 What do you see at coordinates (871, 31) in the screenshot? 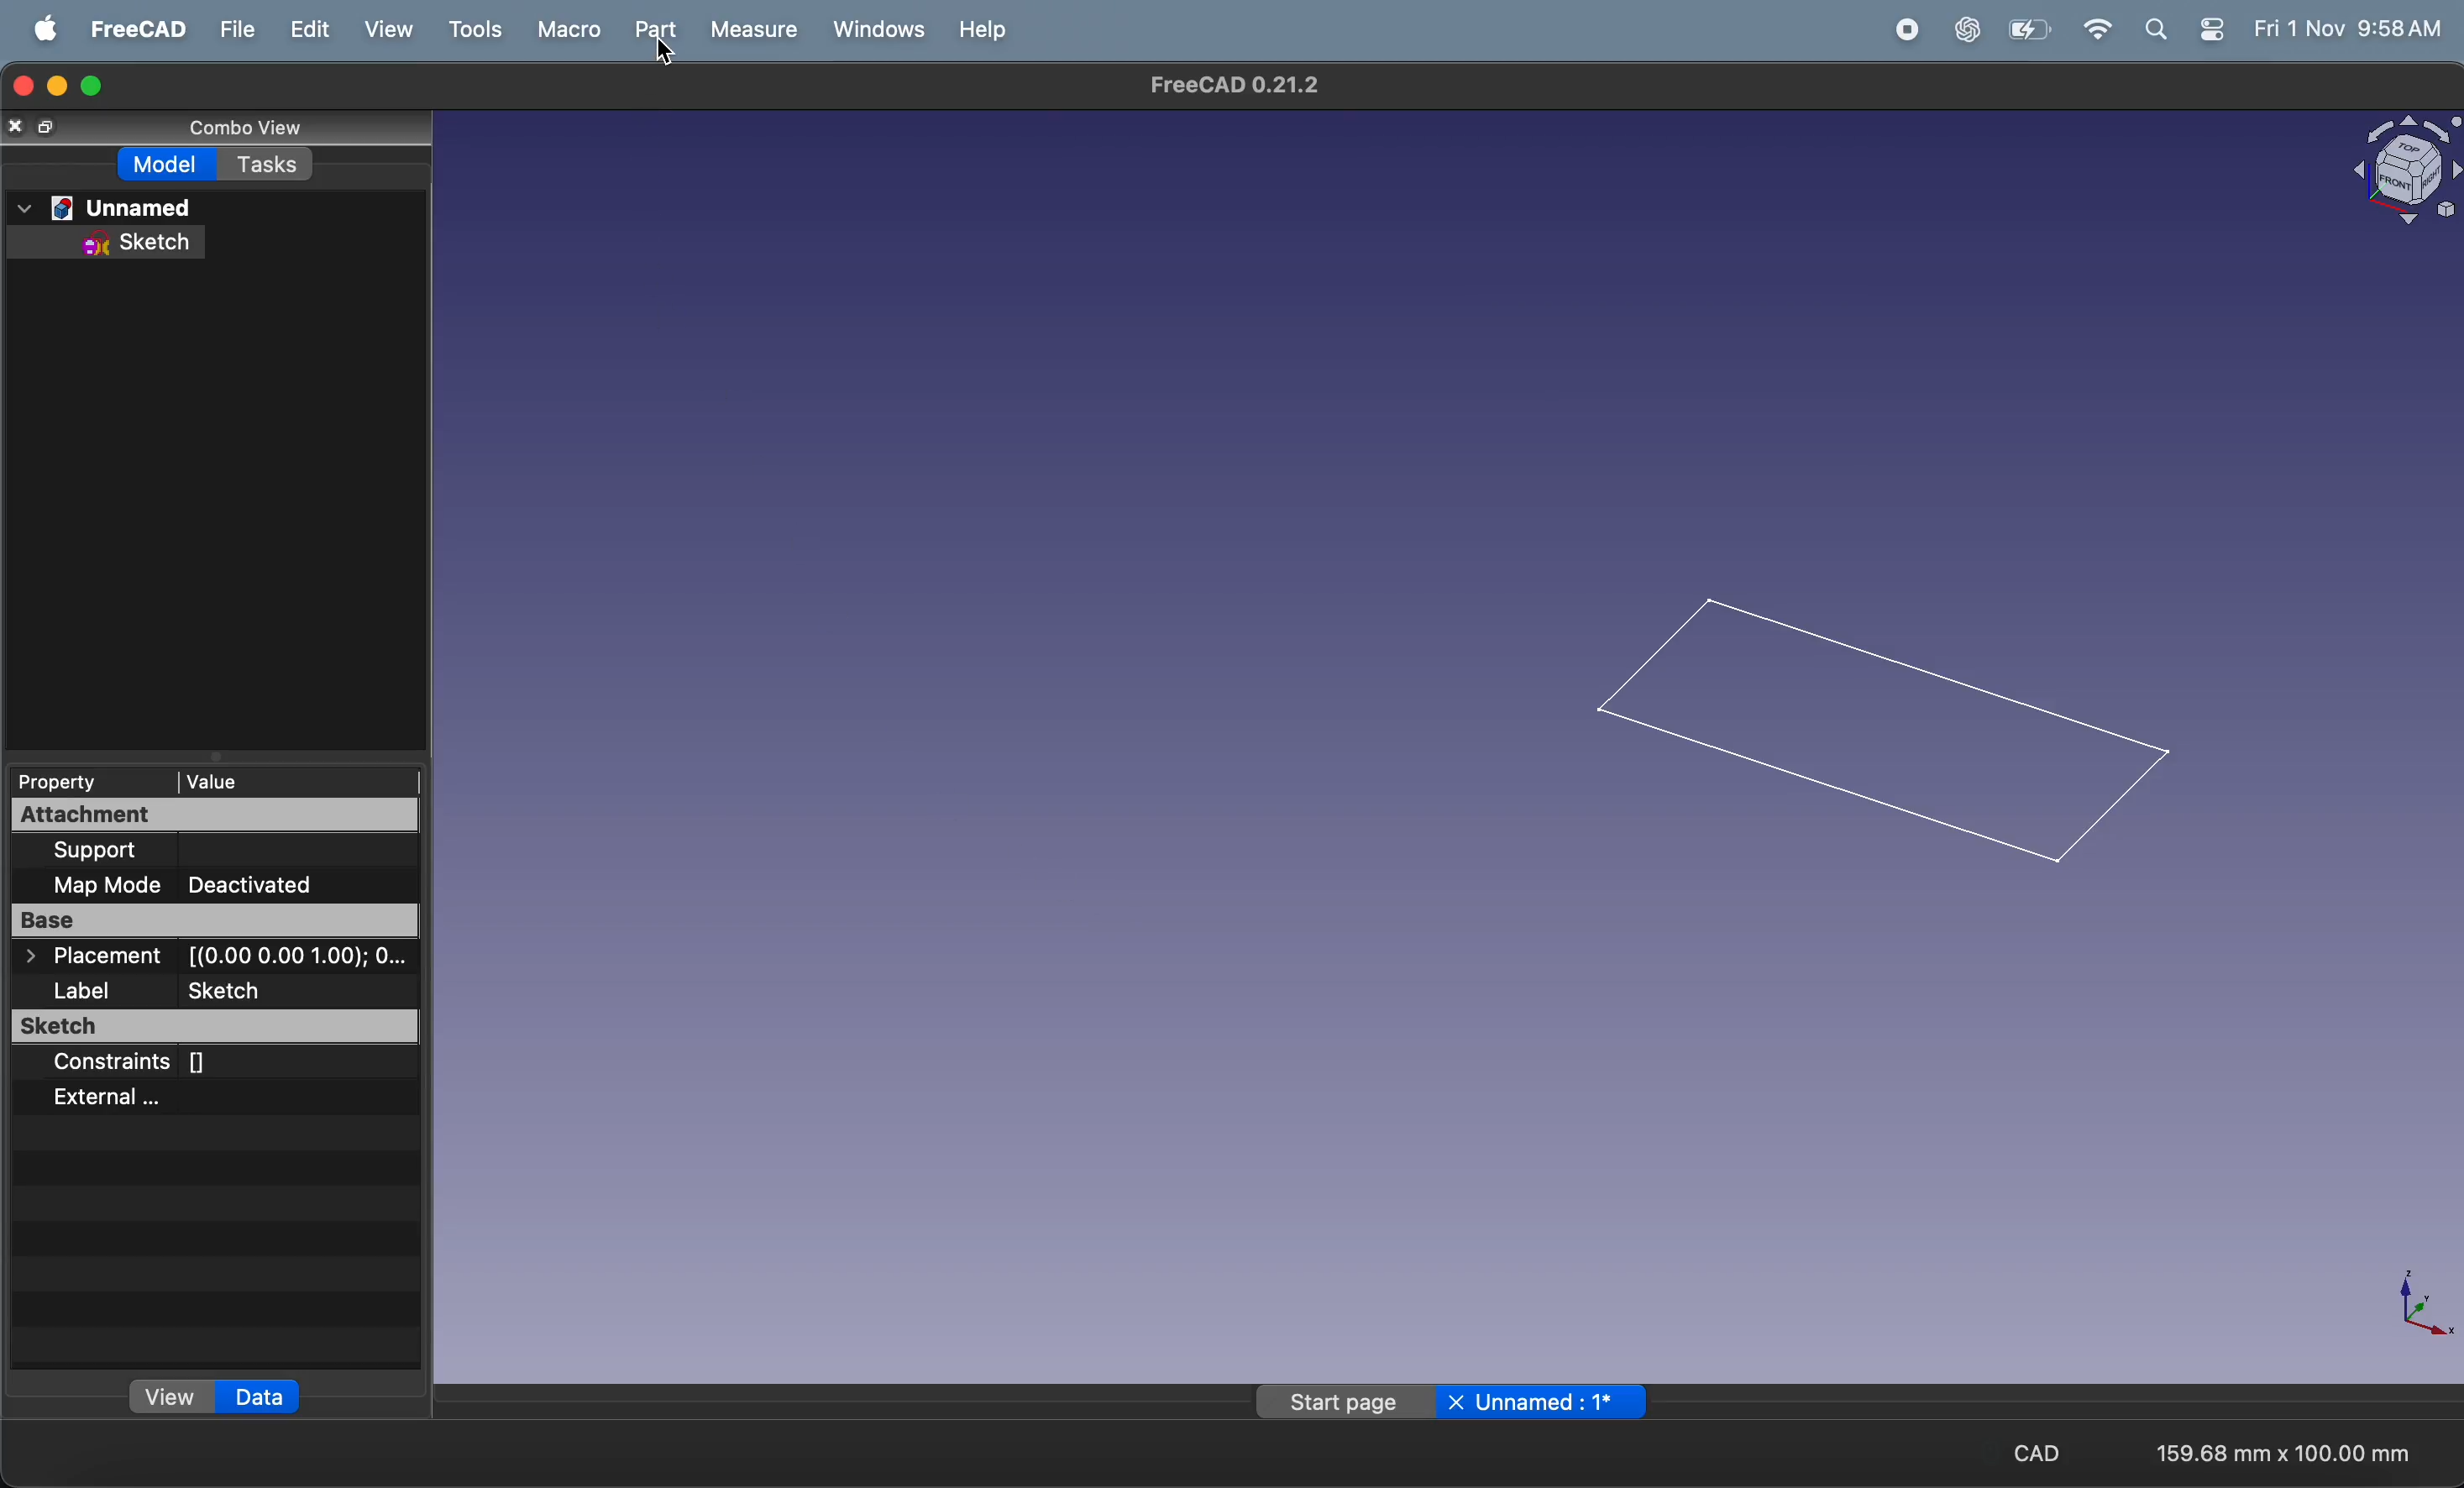
I see `windows` at bounding box center [871, 31].